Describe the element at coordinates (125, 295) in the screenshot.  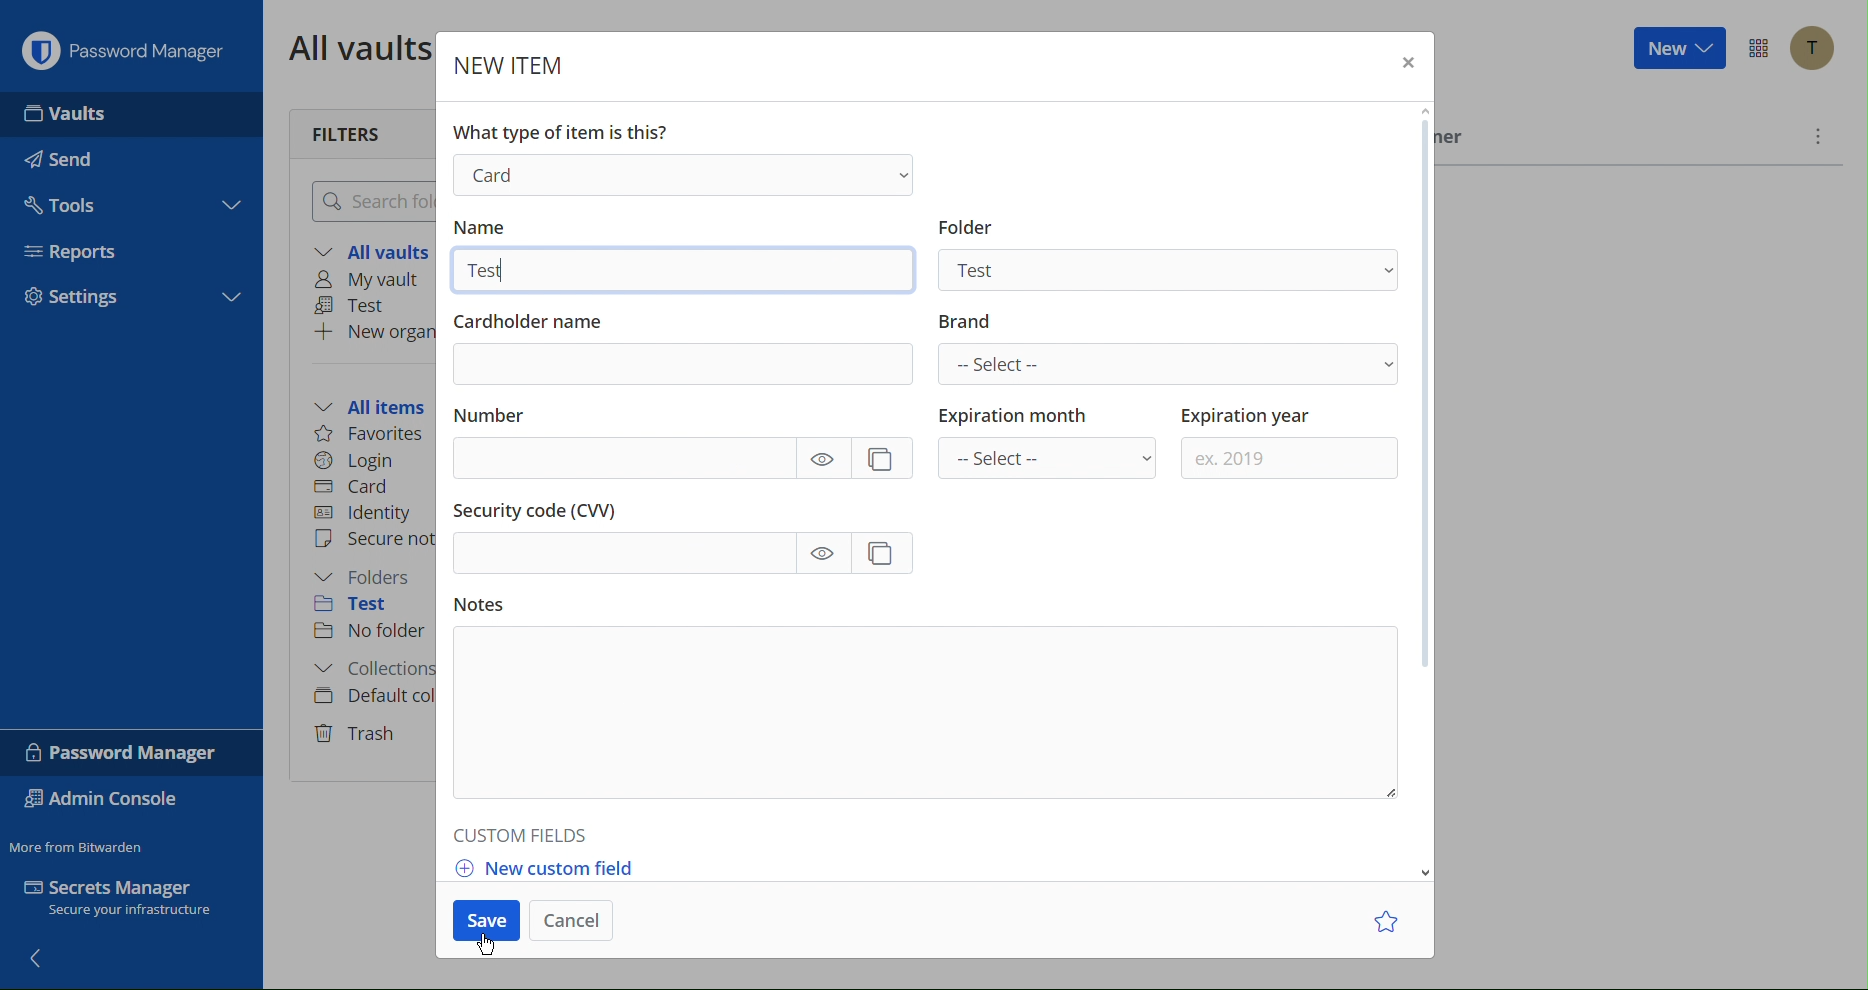
I see `Settings` at that location.